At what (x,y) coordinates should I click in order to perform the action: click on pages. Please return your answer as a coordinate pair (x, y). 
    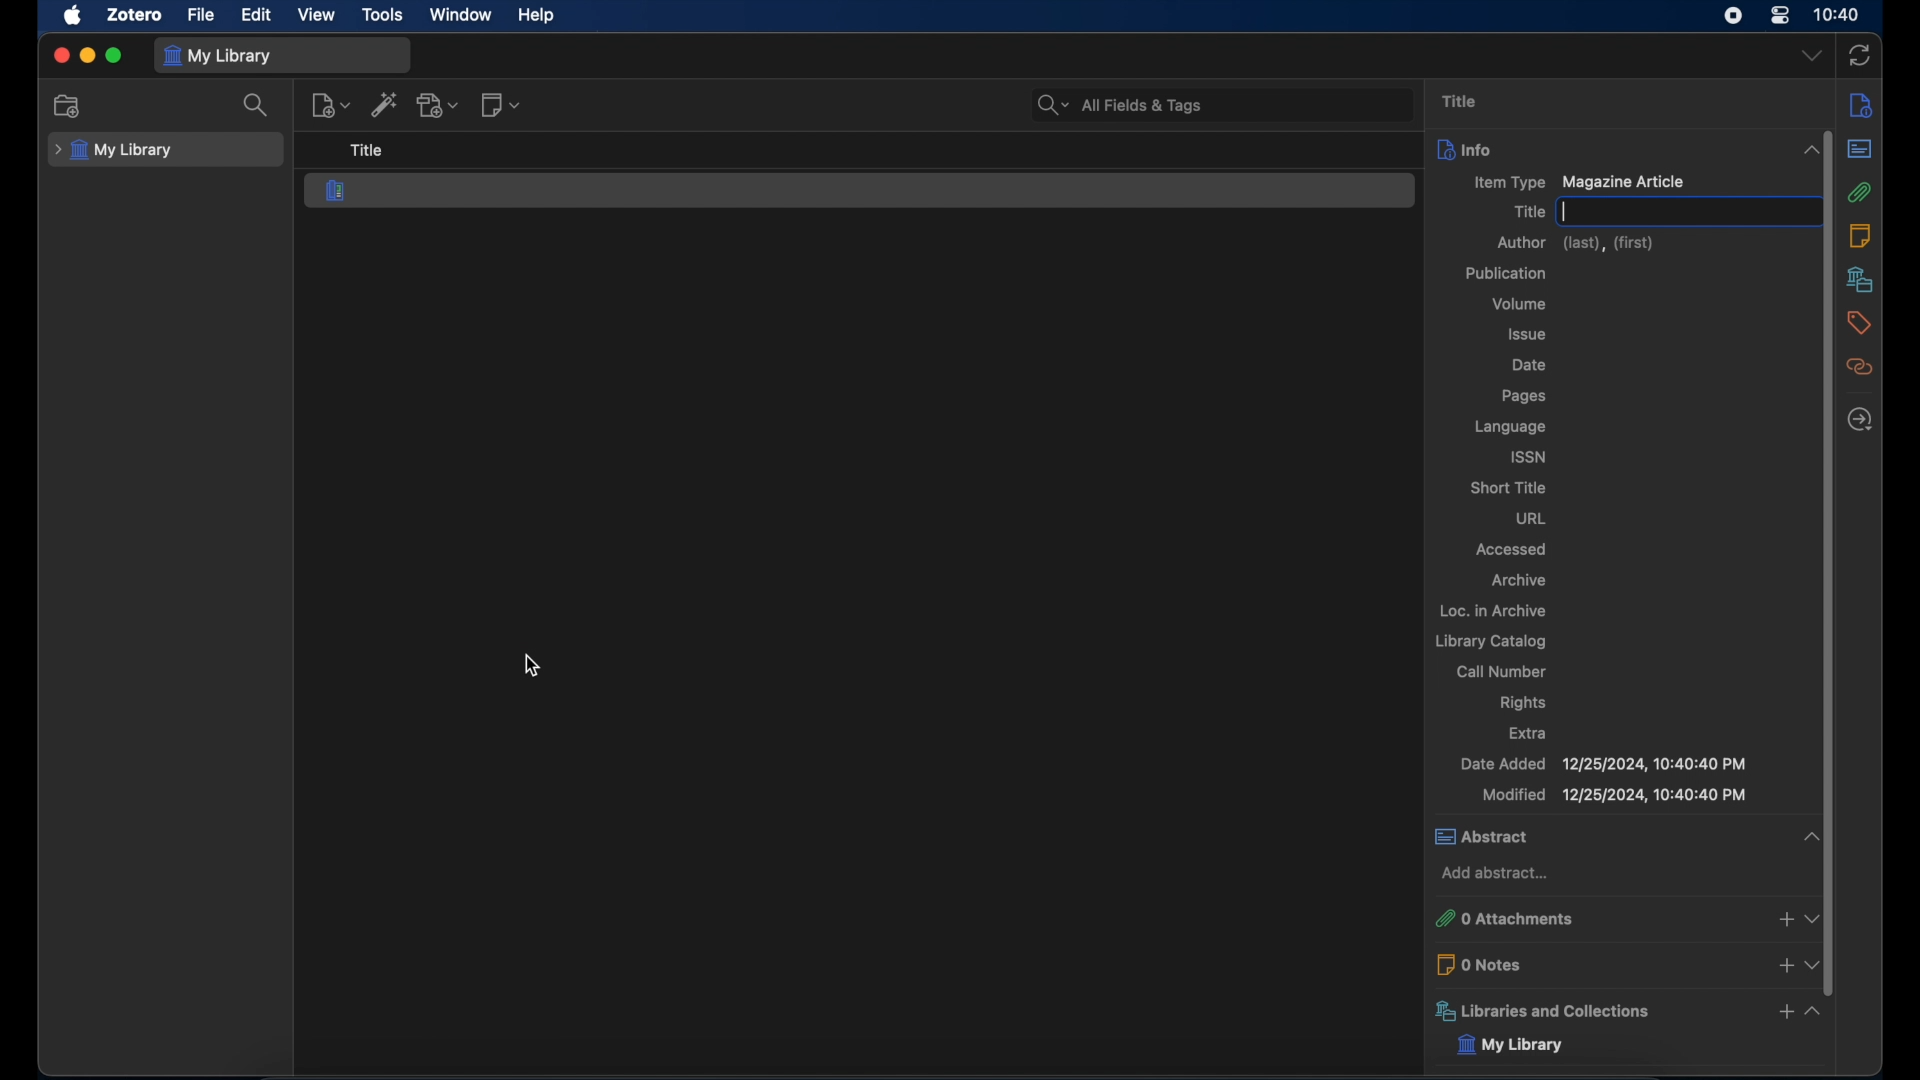
    Looking at the image, I should click on (1523, 396).